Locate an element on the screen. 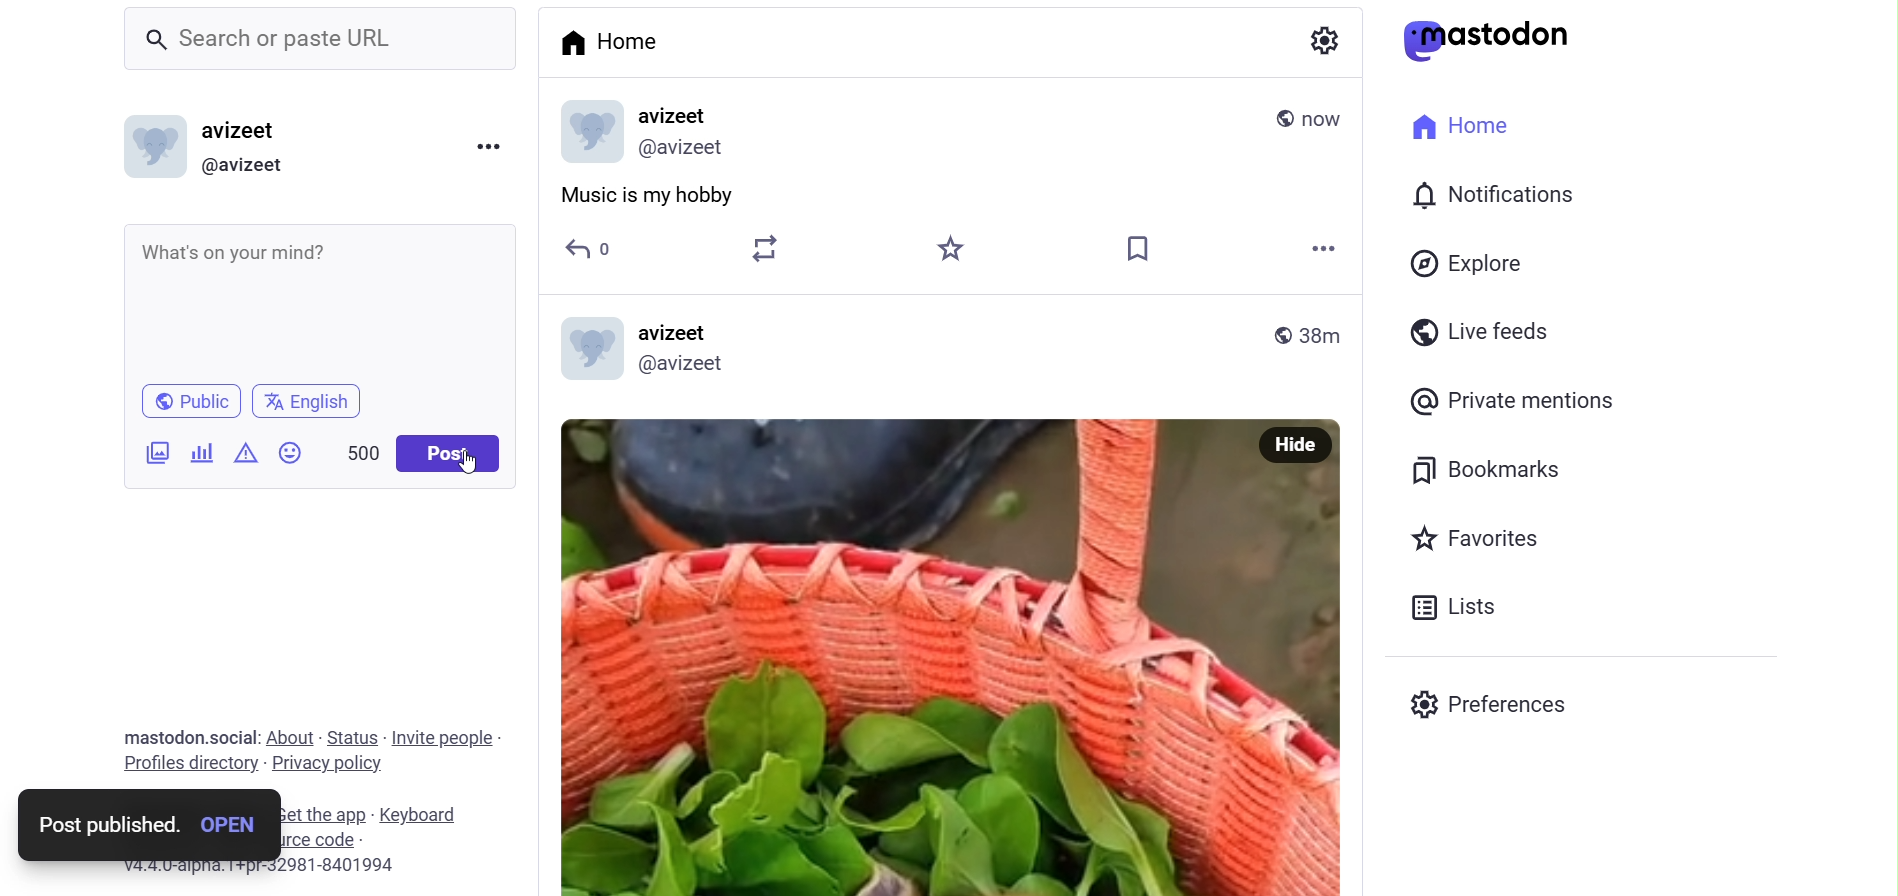  English is located at coordinates (313, 400).